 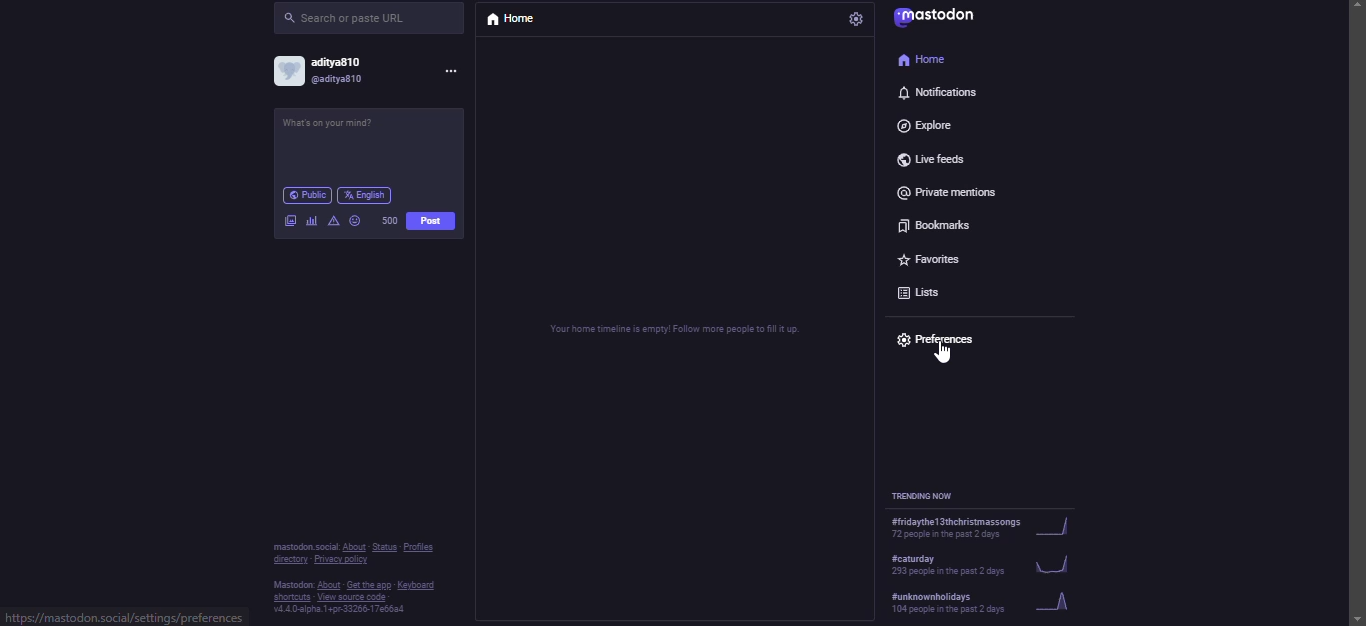 I want to click on private mentions, so click(x=958, y=190).